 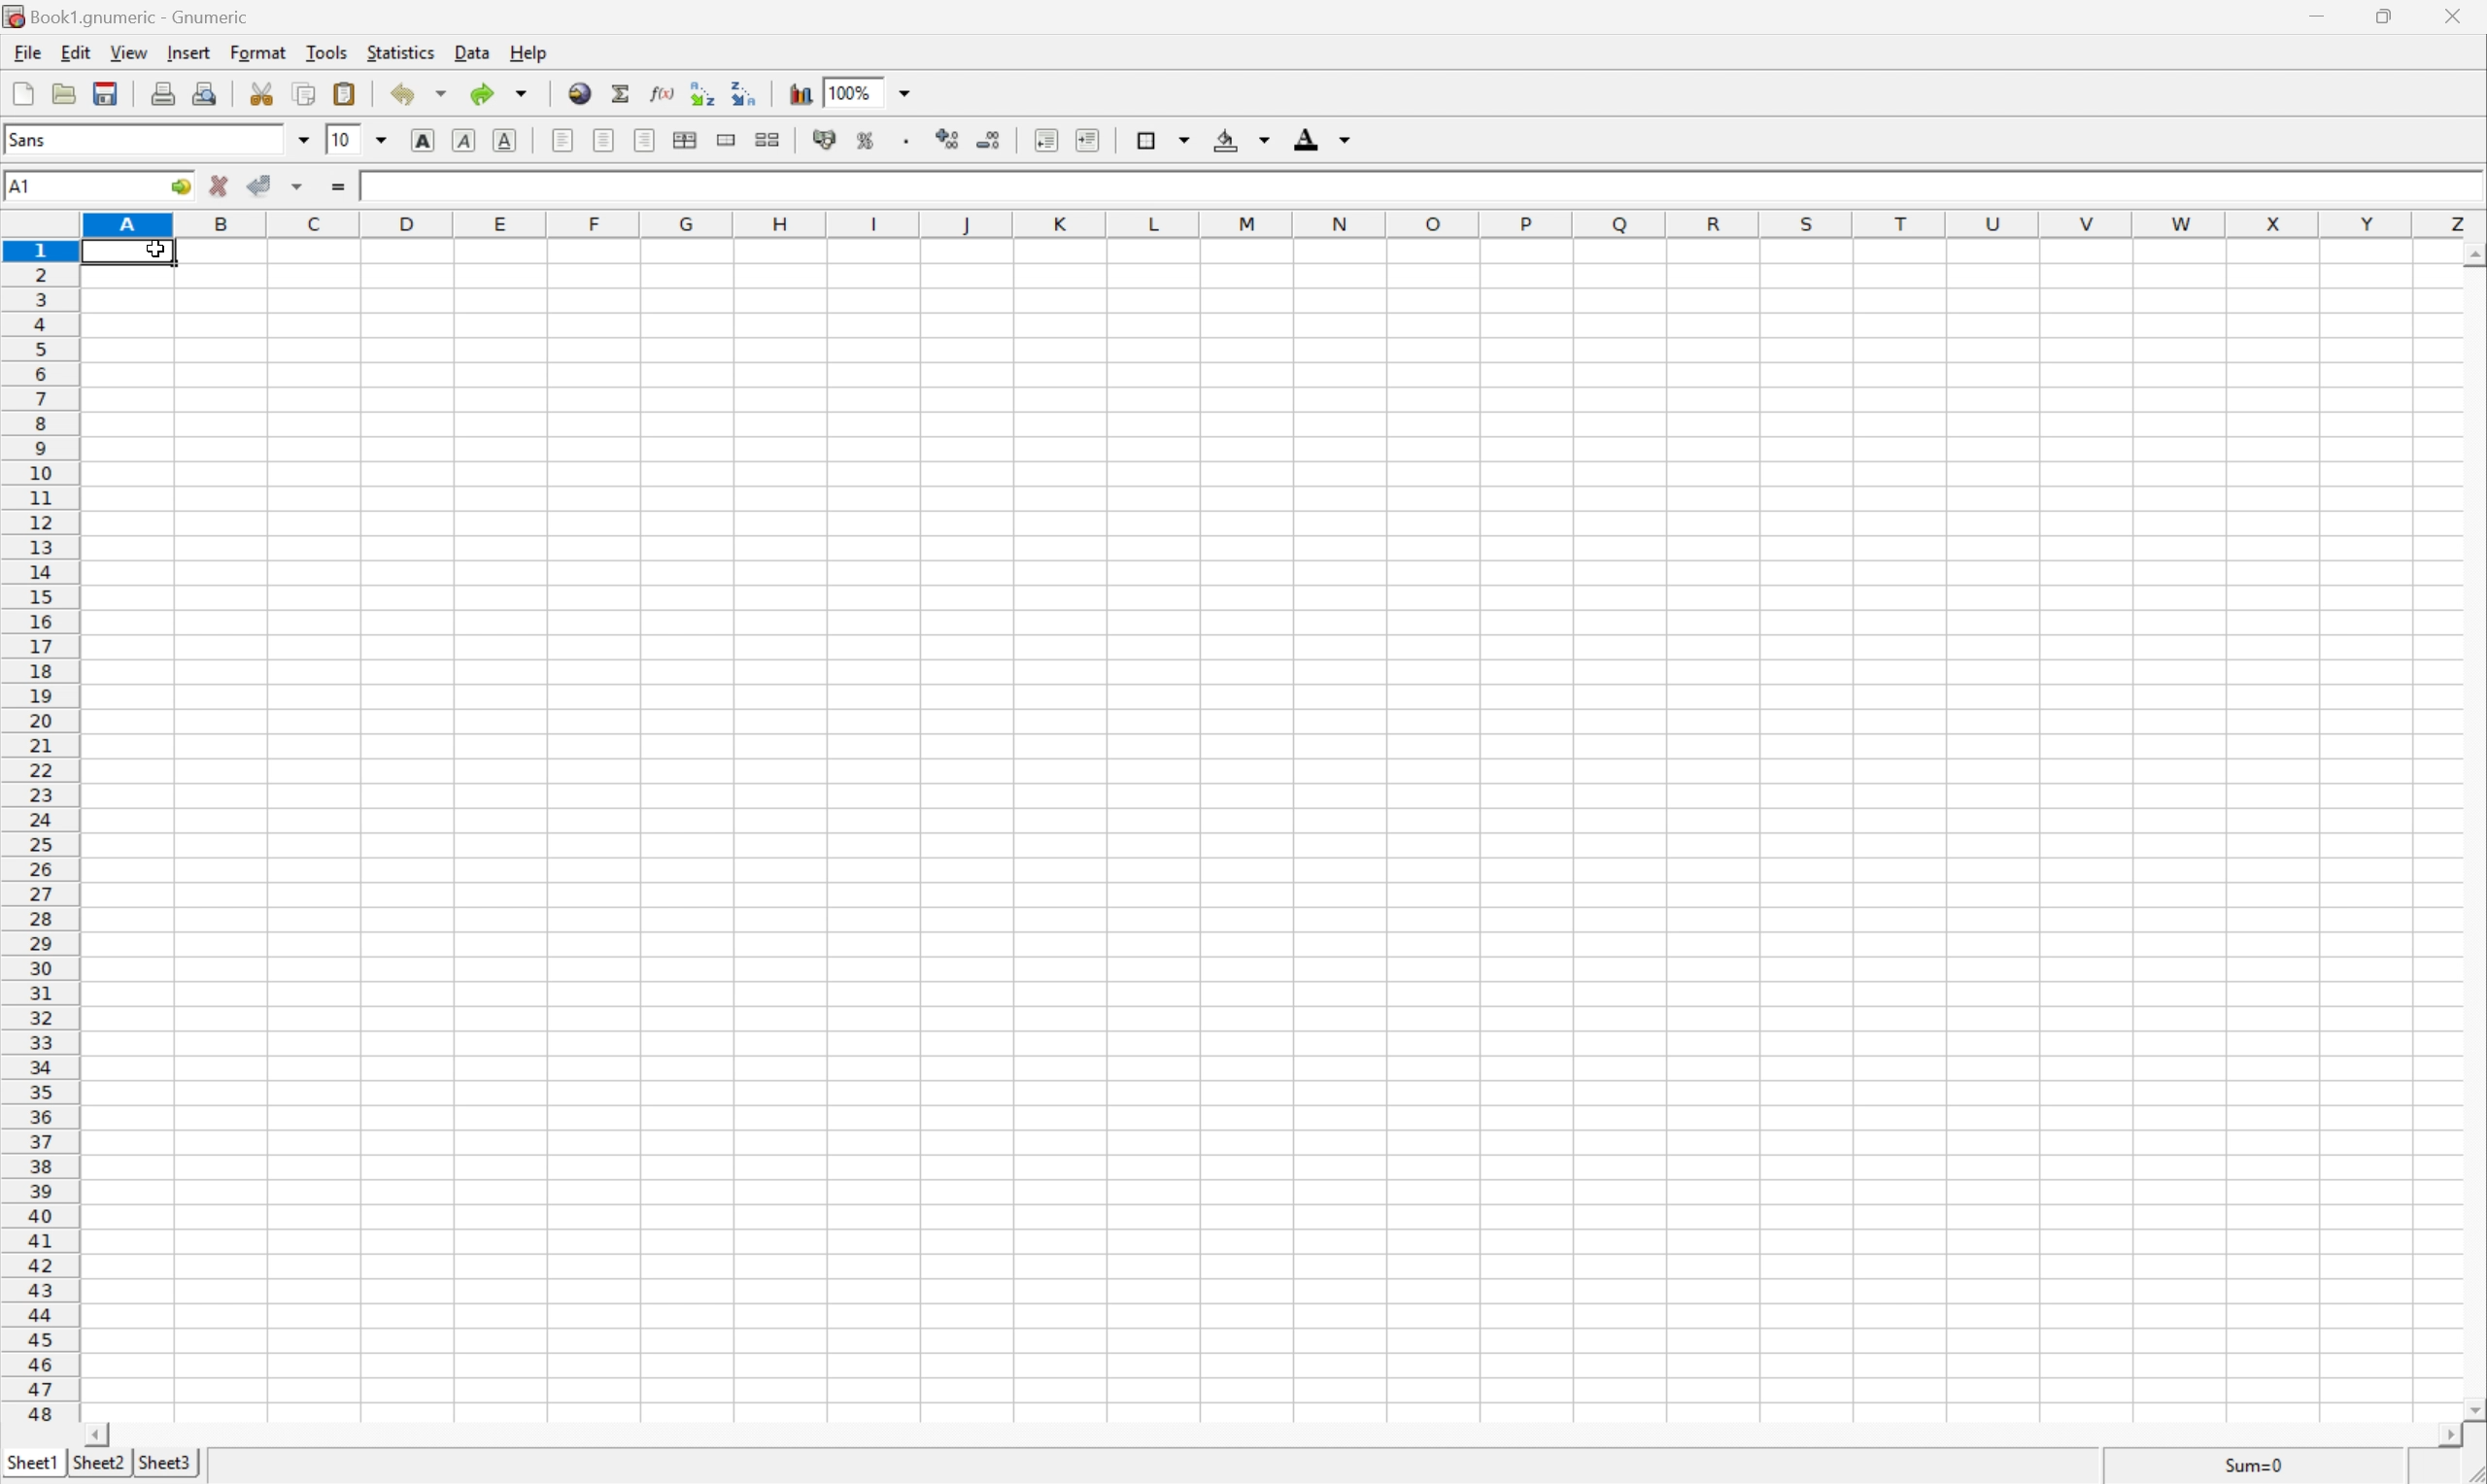 I want to click on scroll up, so click(x=2471, y=257).